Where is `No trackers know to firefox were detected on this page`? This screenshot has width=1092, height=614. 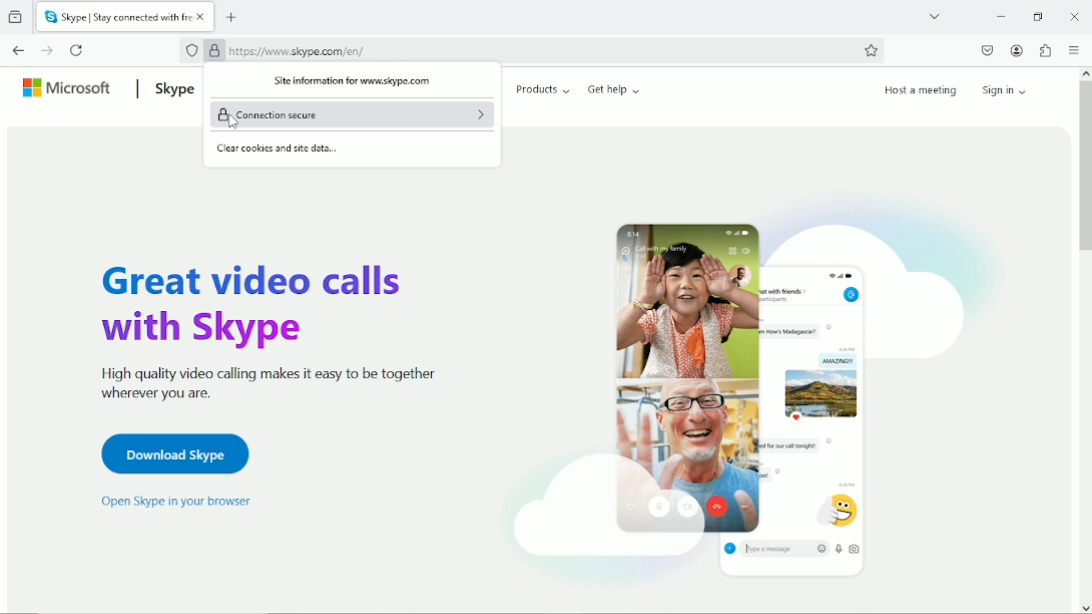
No trackers know to firefox were detected on this page is located at coordinates (192, 52).